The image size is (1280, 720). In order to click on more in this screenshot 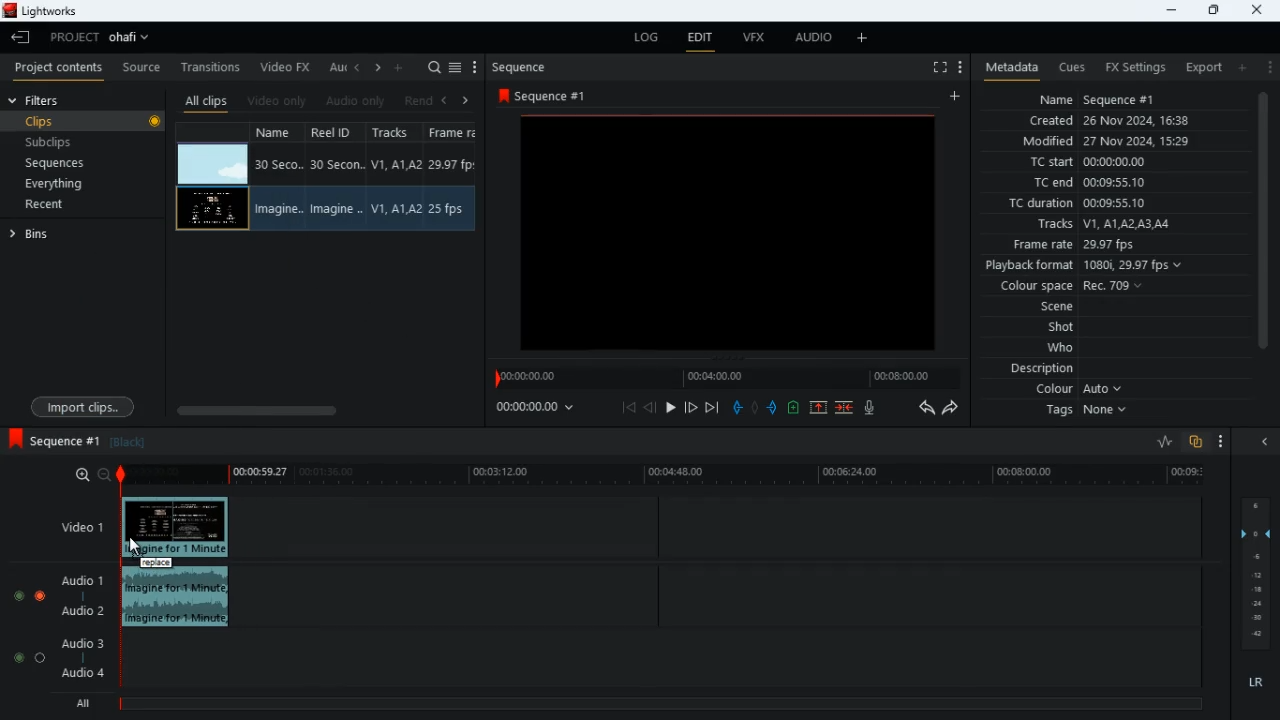, I will do `click(1222, 443)`.